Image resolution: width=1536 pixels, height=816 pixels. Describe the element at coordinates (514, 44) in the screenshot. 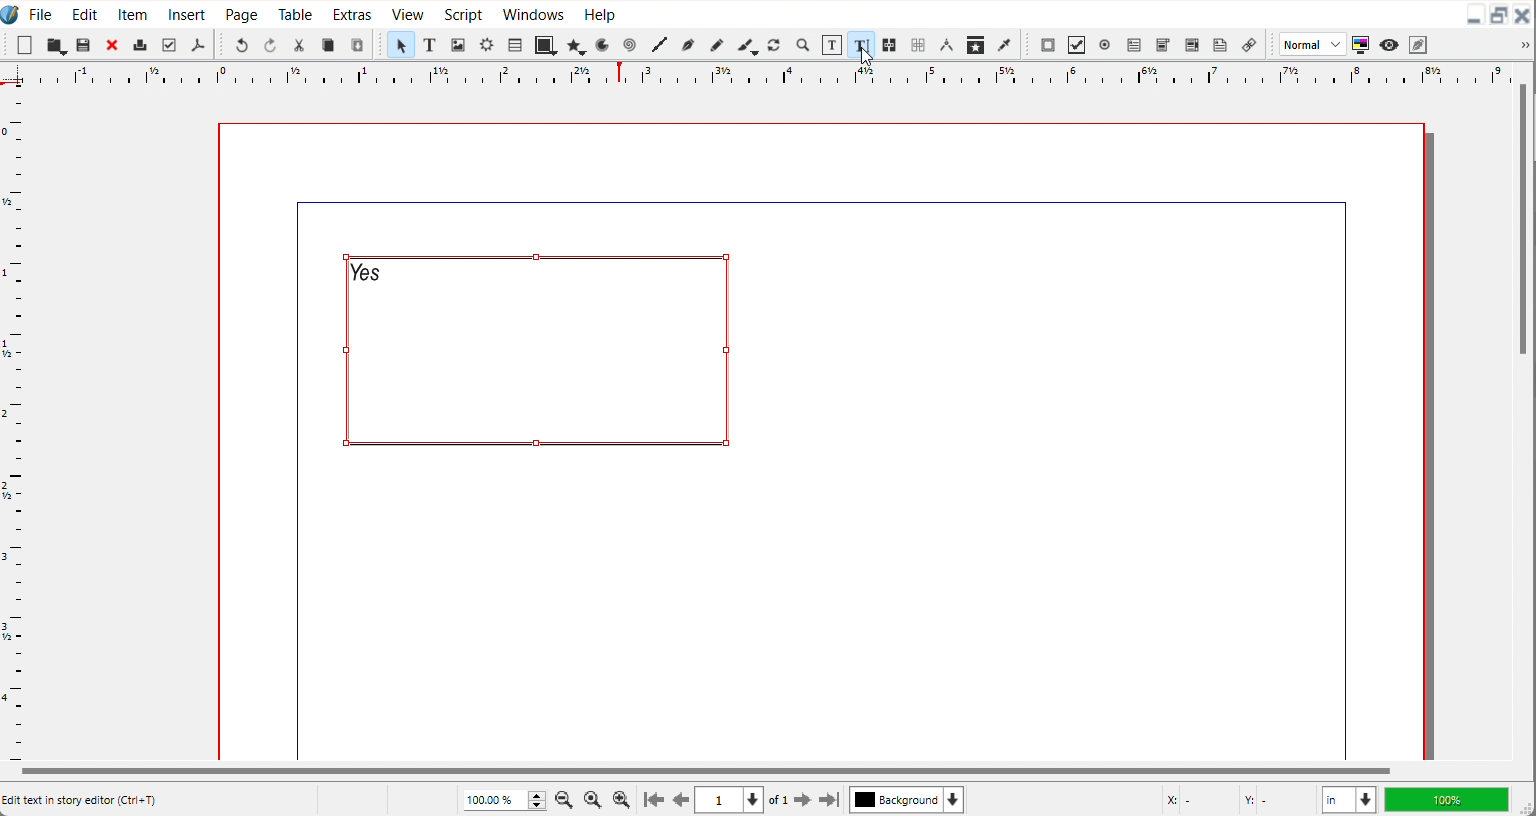

I see `Table` at that location.